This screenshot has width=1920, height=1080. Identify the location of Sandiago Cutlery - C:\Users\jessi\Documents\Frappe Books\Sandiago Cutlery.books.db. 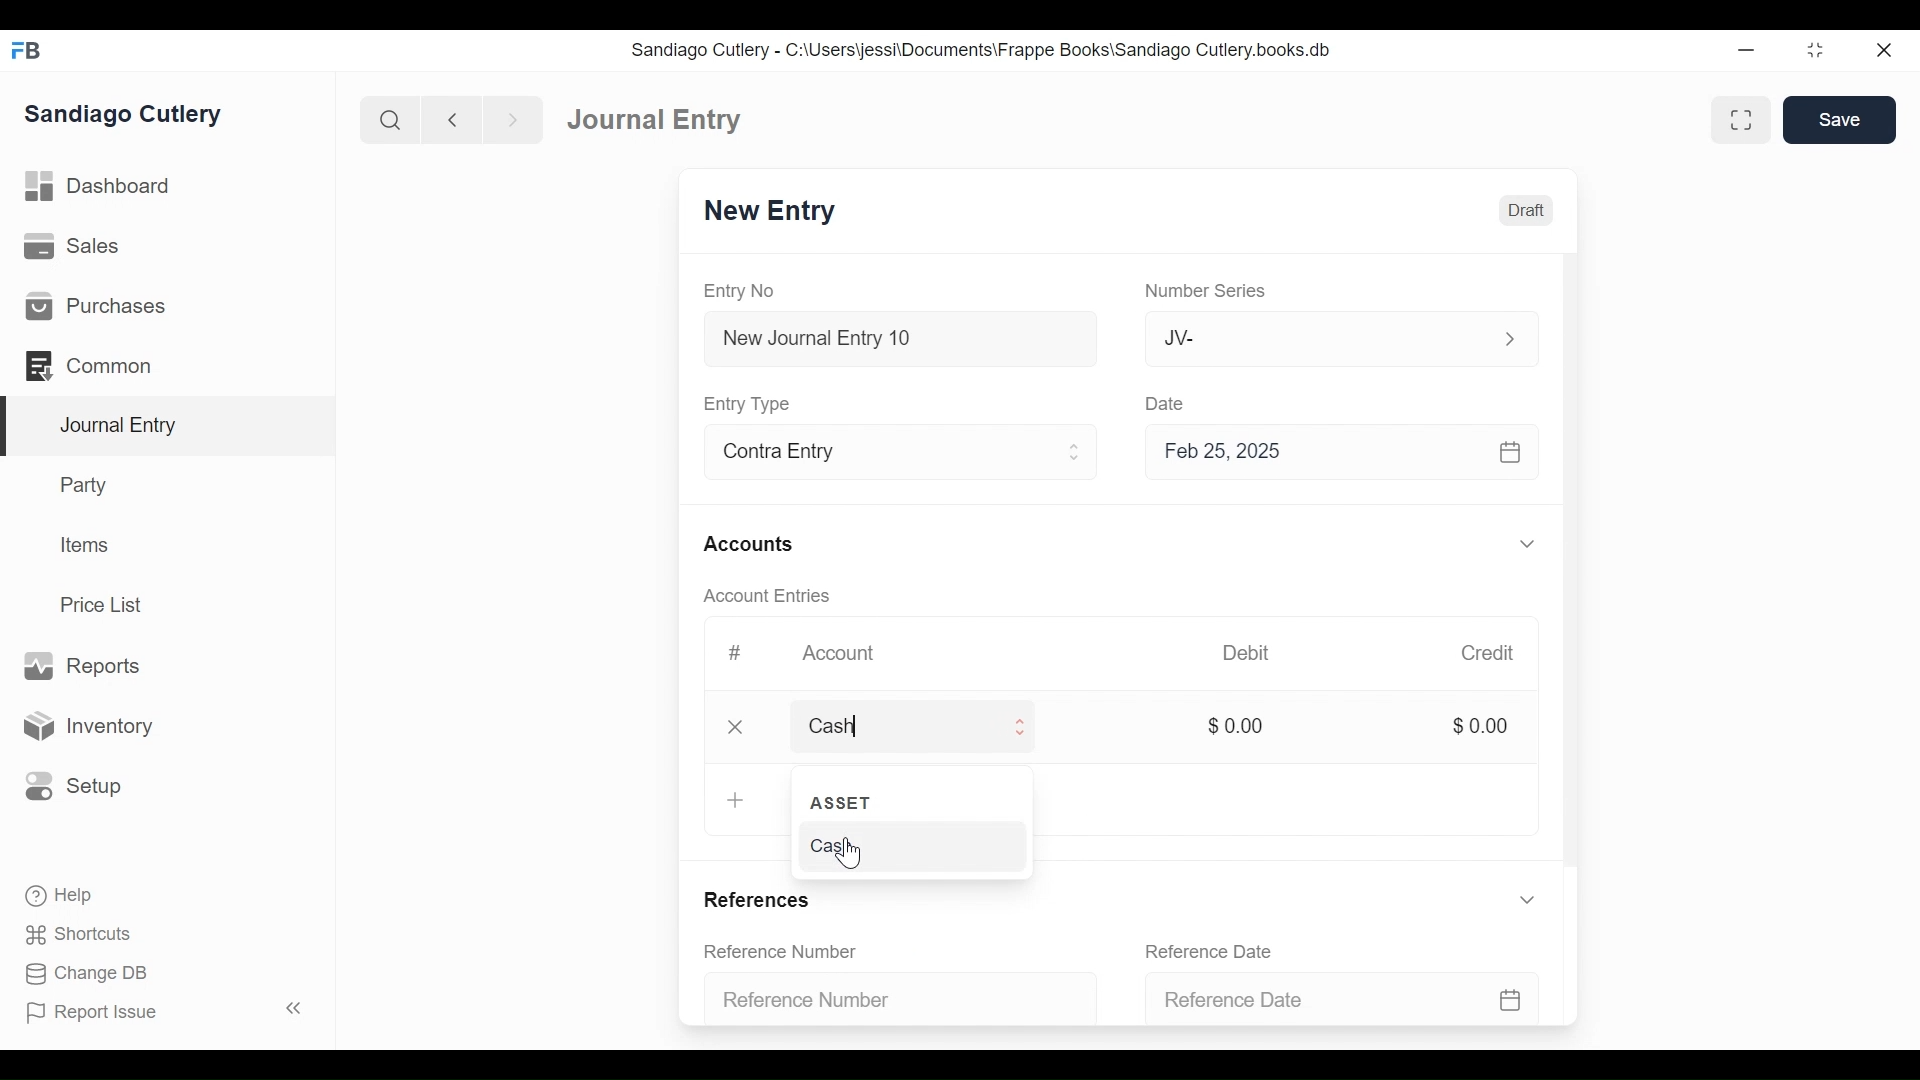
(985, 52).